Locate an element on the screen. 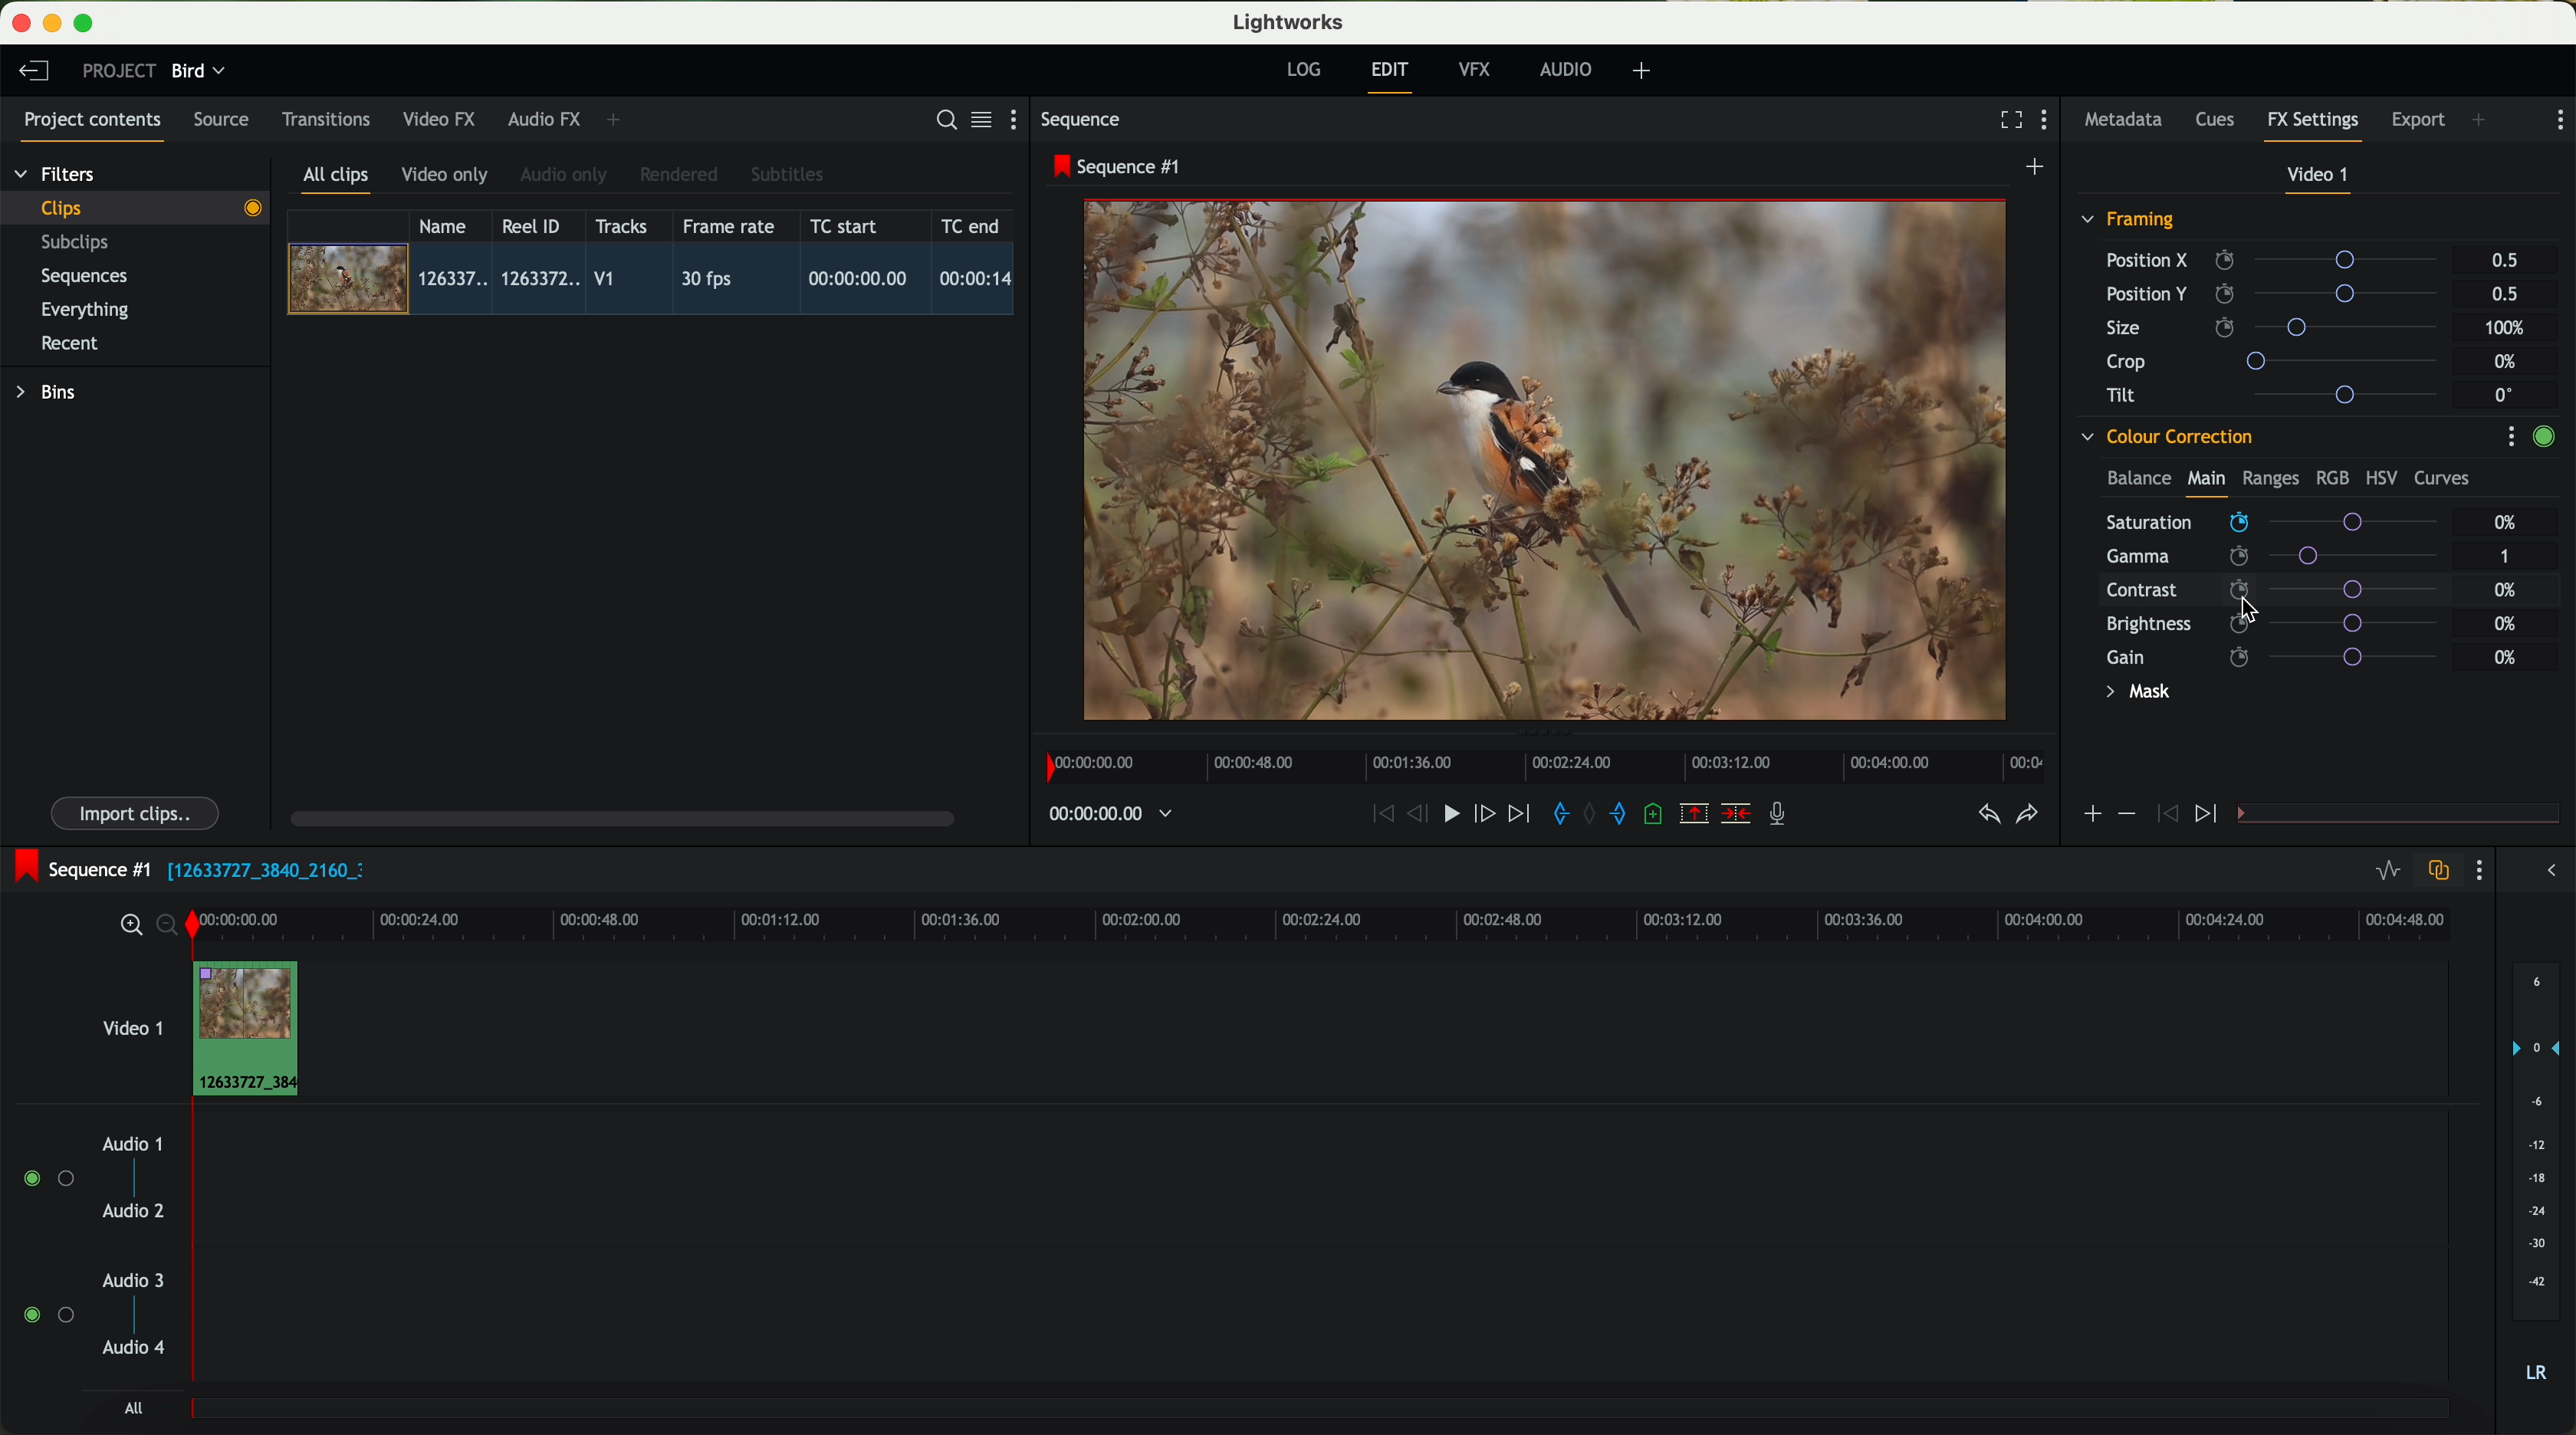 The image size is (2576, 1435). show settings menu is located at coordinates (1022, 119).